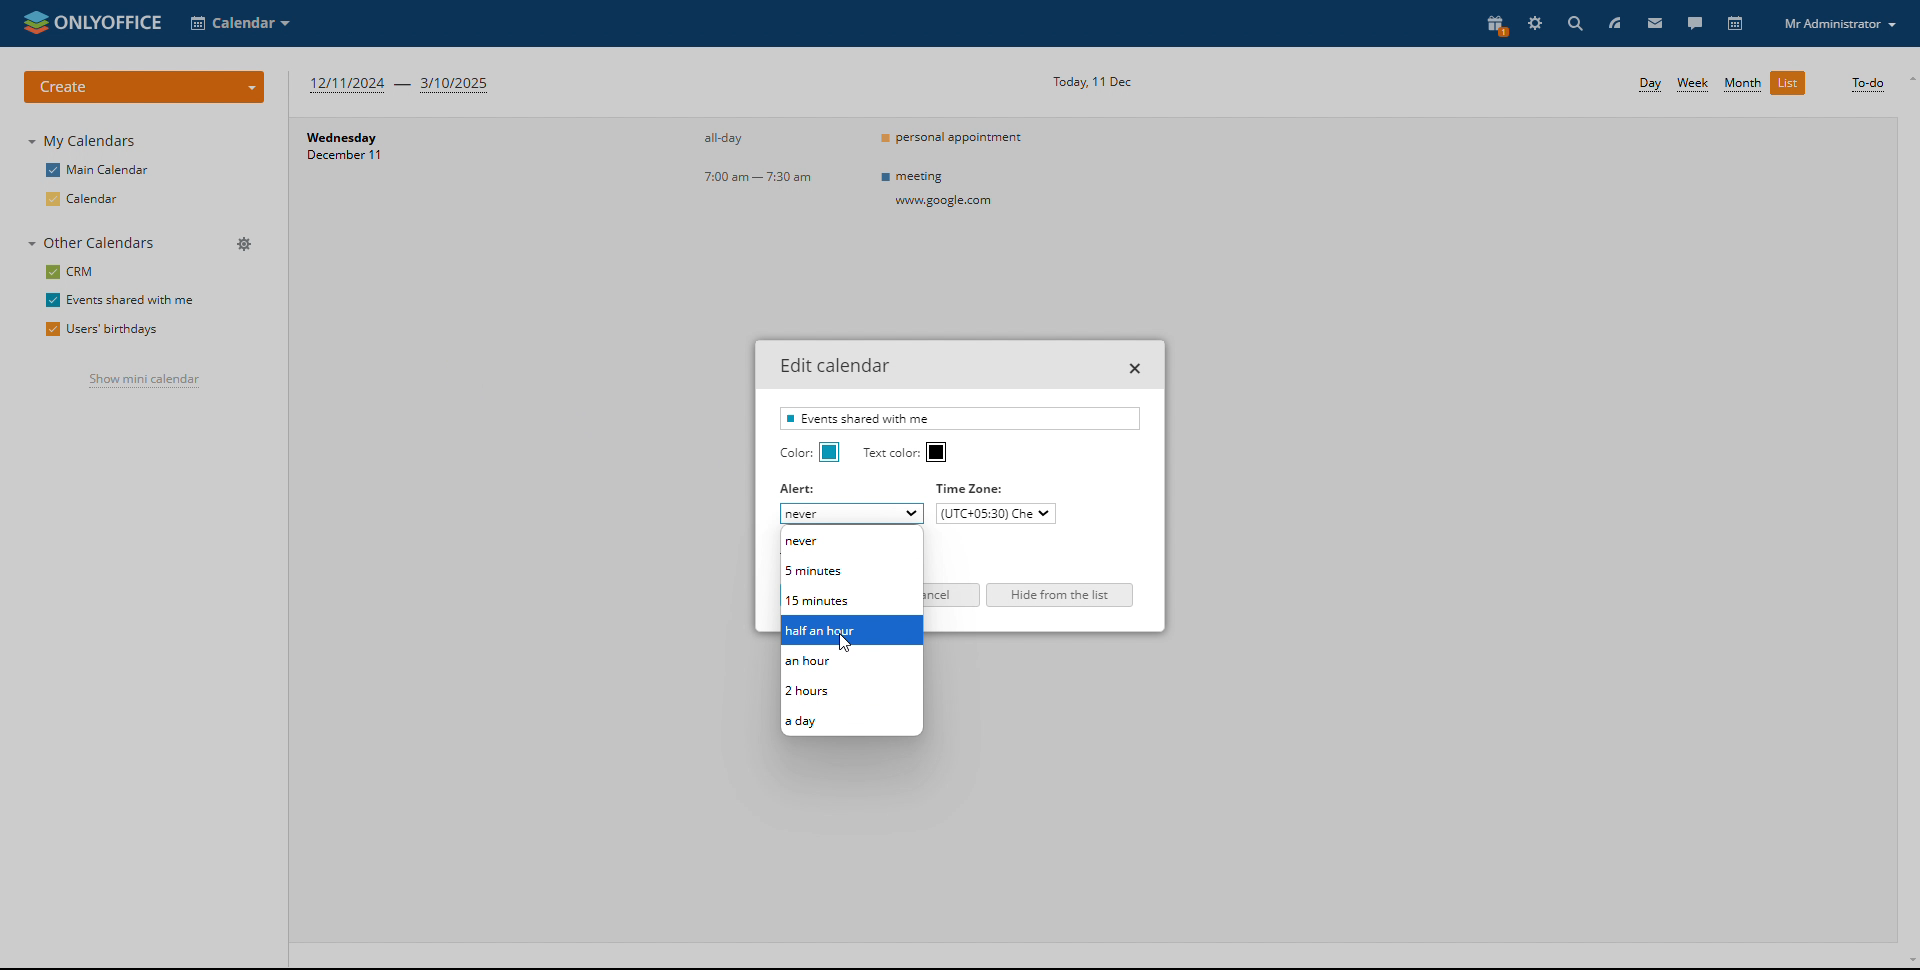  I want to click on logo, so click(89, 23).